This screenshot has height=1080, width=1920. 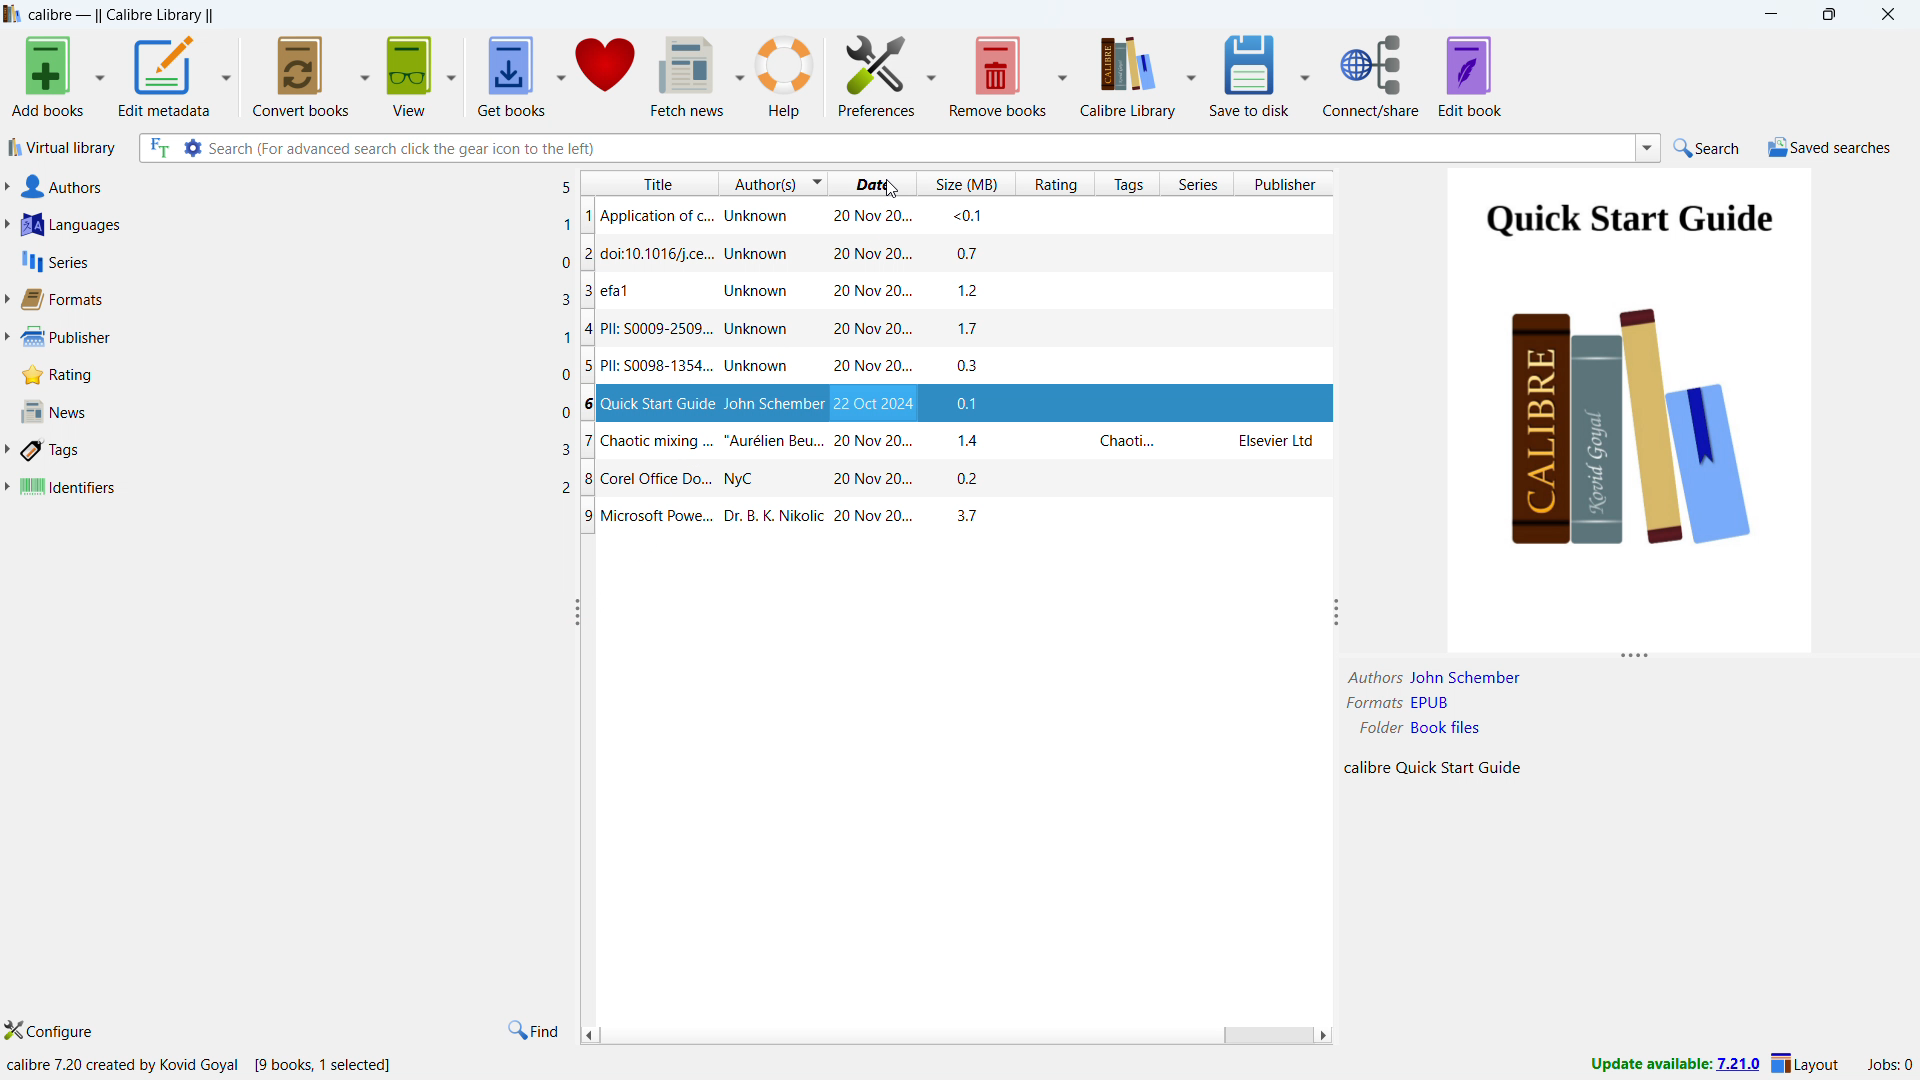 I want to click on john Schember, so click(x=1464, y=677).